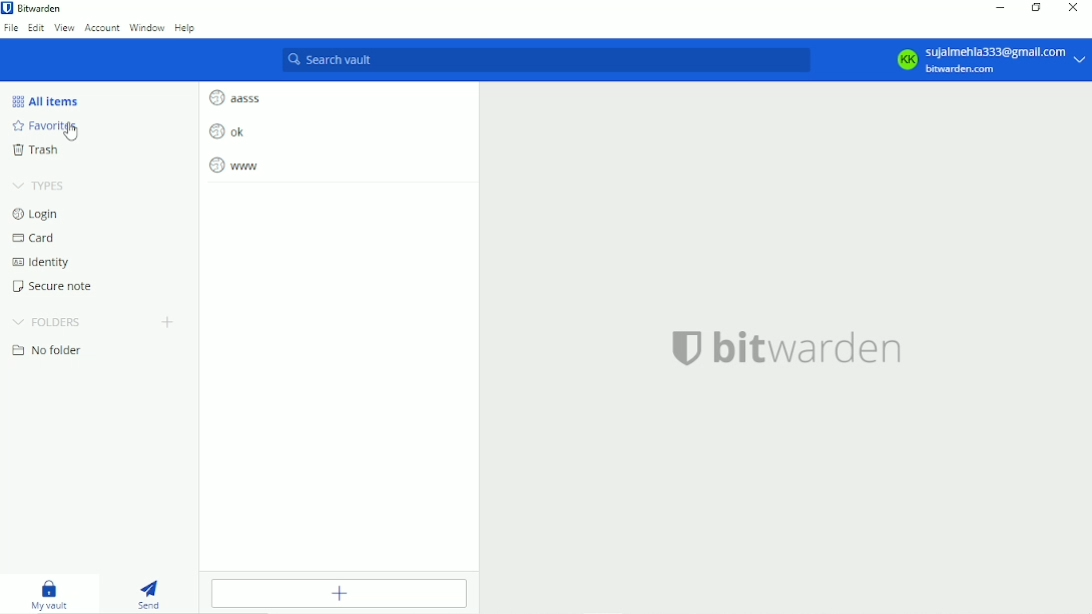  What do you see at coordinates (40, 185) in the screenshot?
I see `Types` at bounding box center [40, 185].